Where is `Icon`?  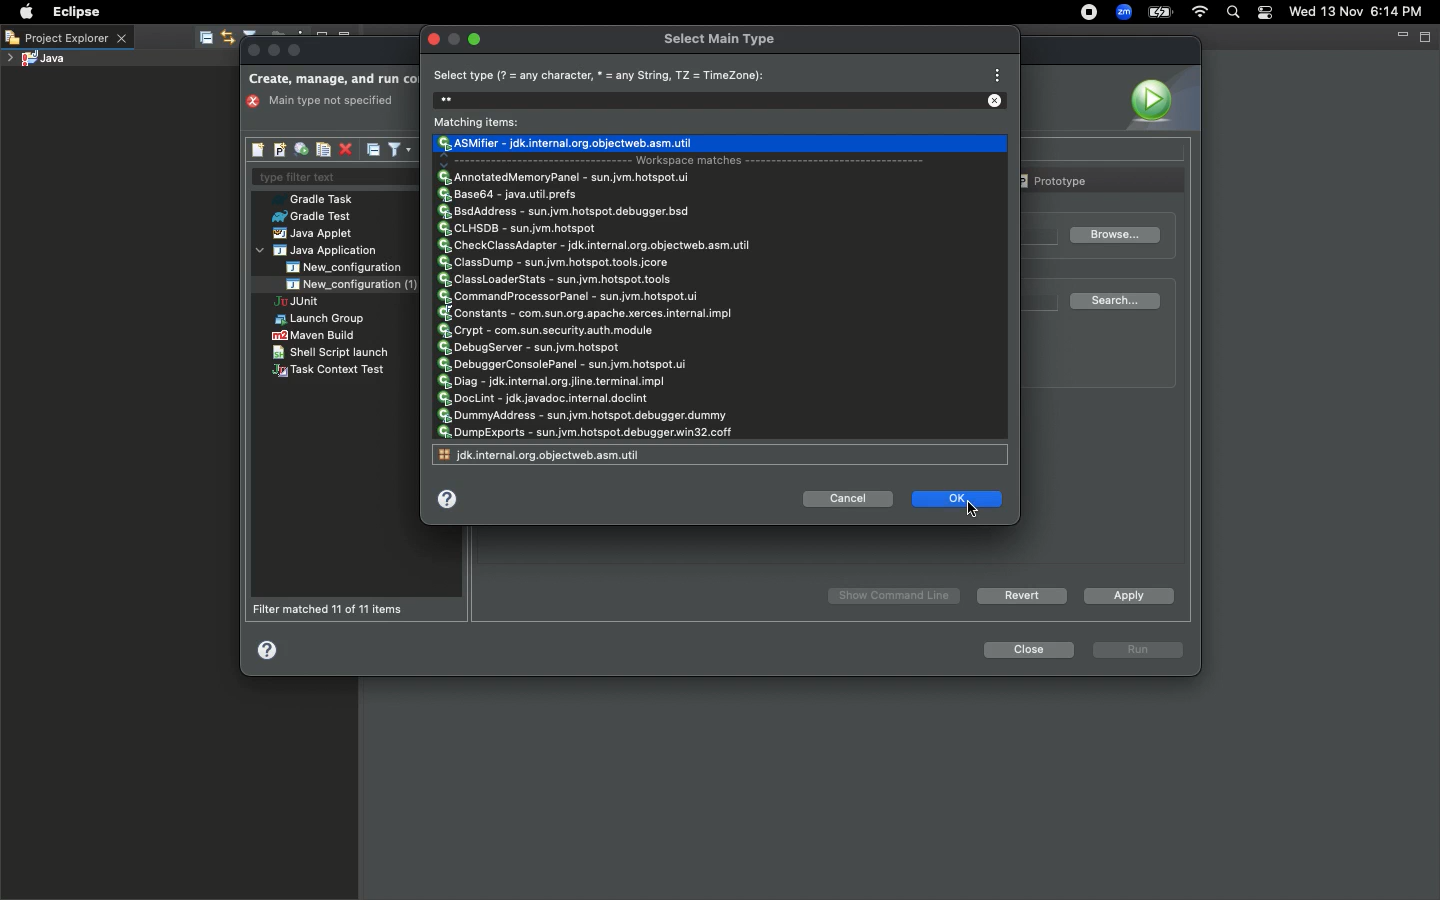
Icon is located at coordinates (1160, 98).